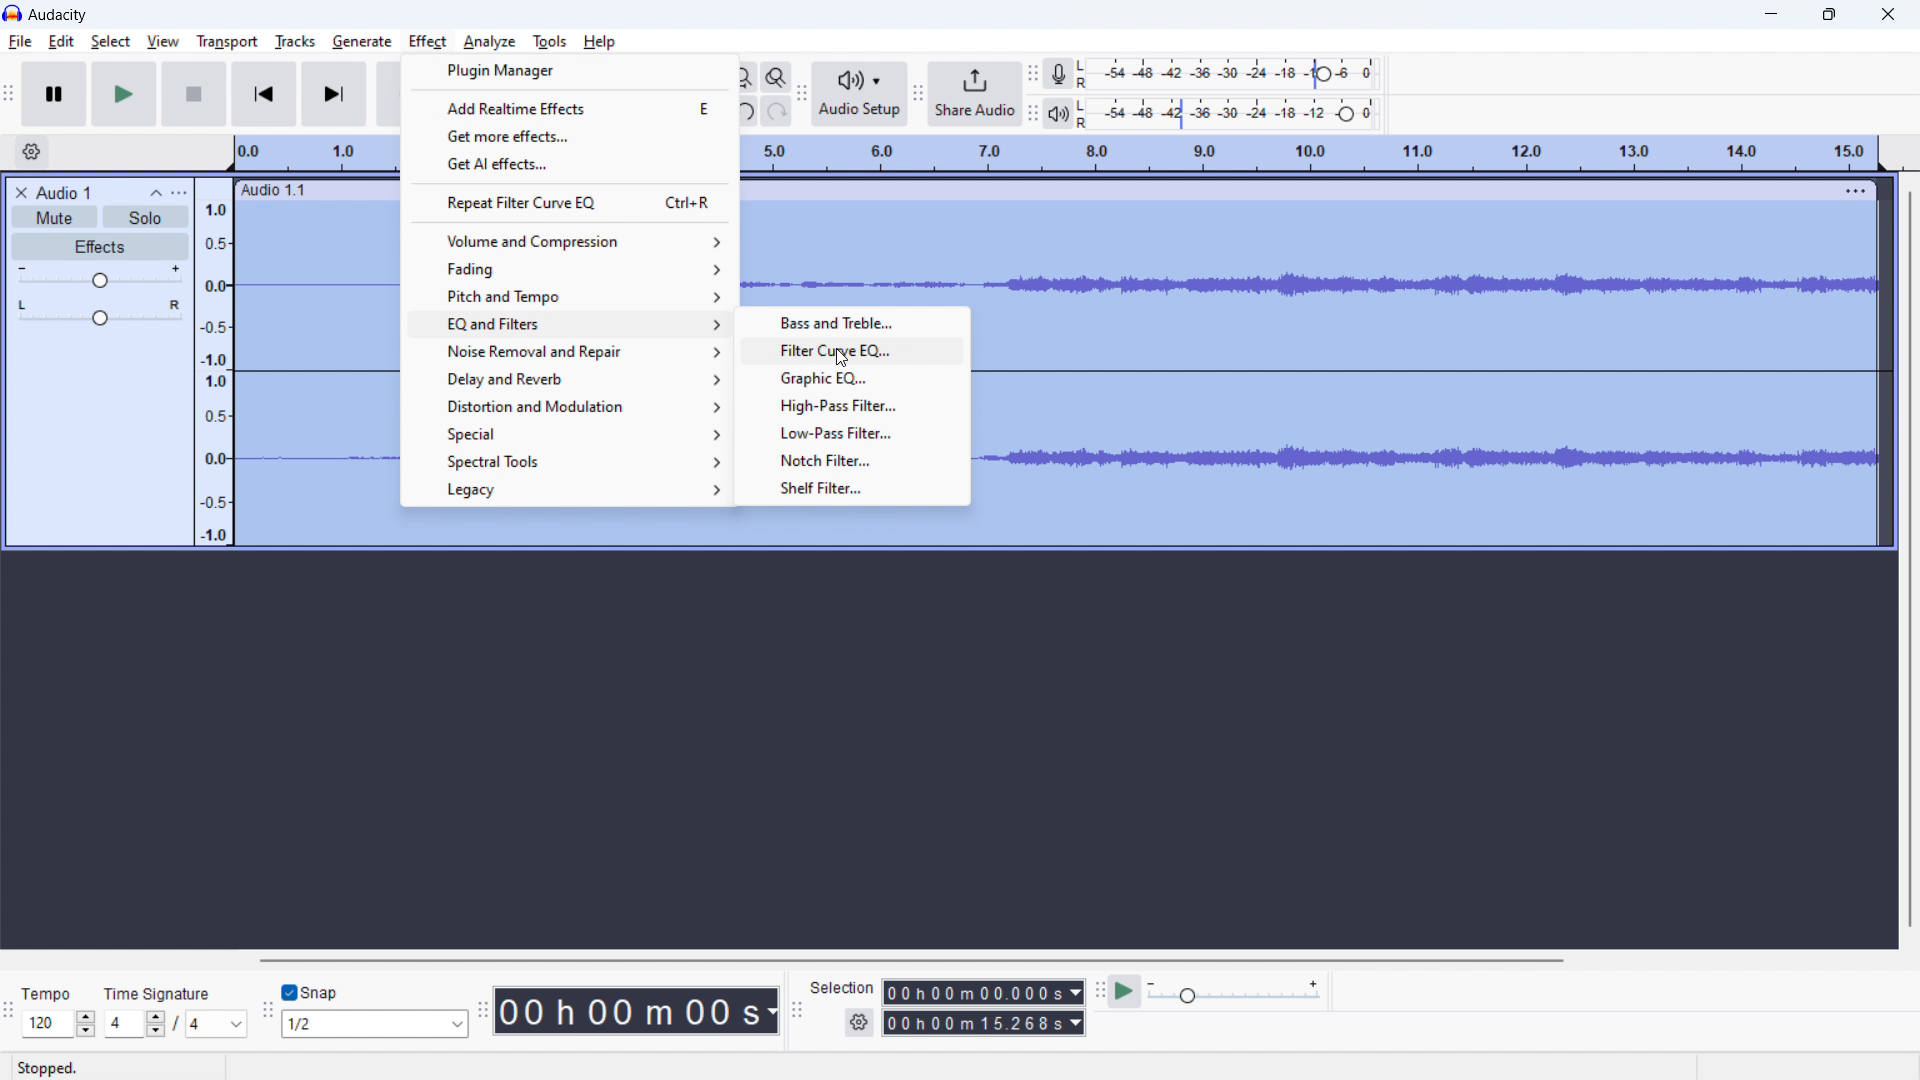 The width and height of the screenshot is (1920, 1080). Describe the element at coordinates (983, 990) in the screenshot. I see `00h00m00.000s (start time)` at that location.